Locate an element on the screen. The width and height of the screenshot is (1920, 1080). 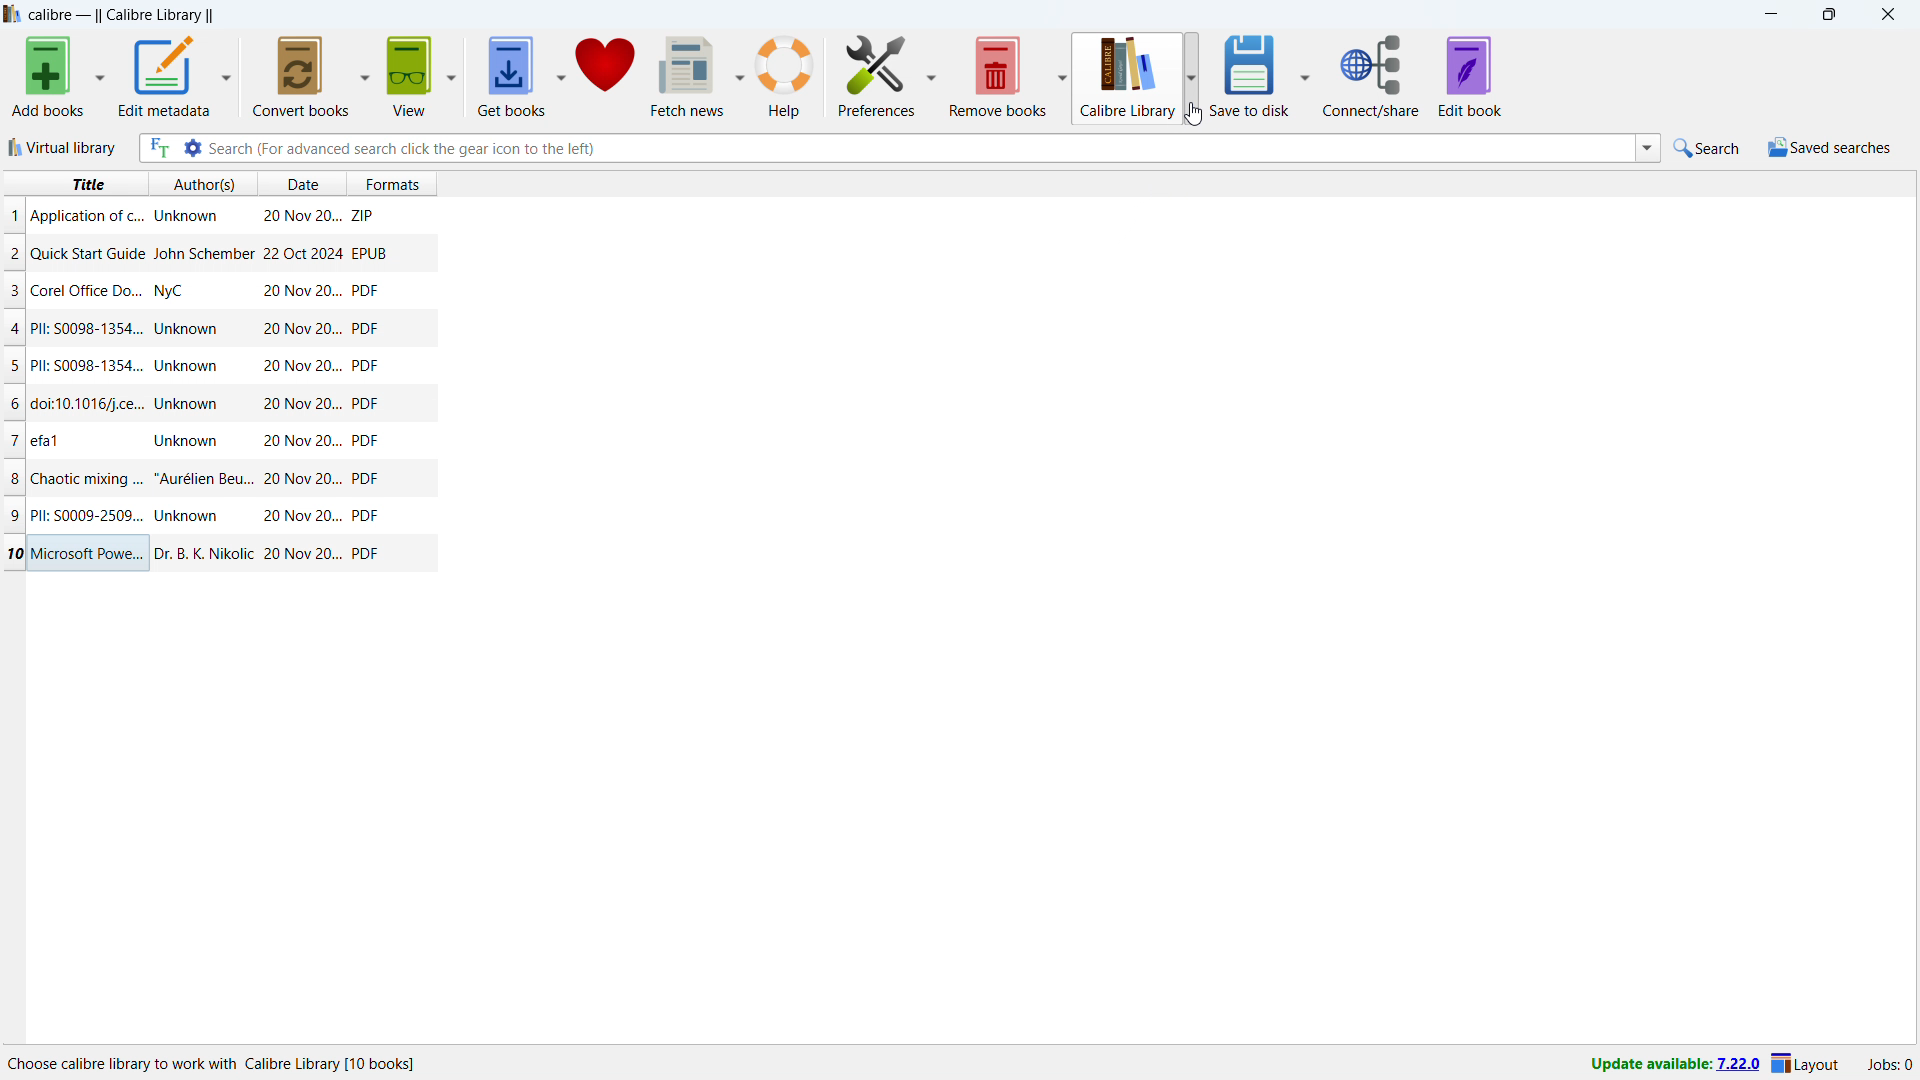
Author is located at coordinates (190, 403).